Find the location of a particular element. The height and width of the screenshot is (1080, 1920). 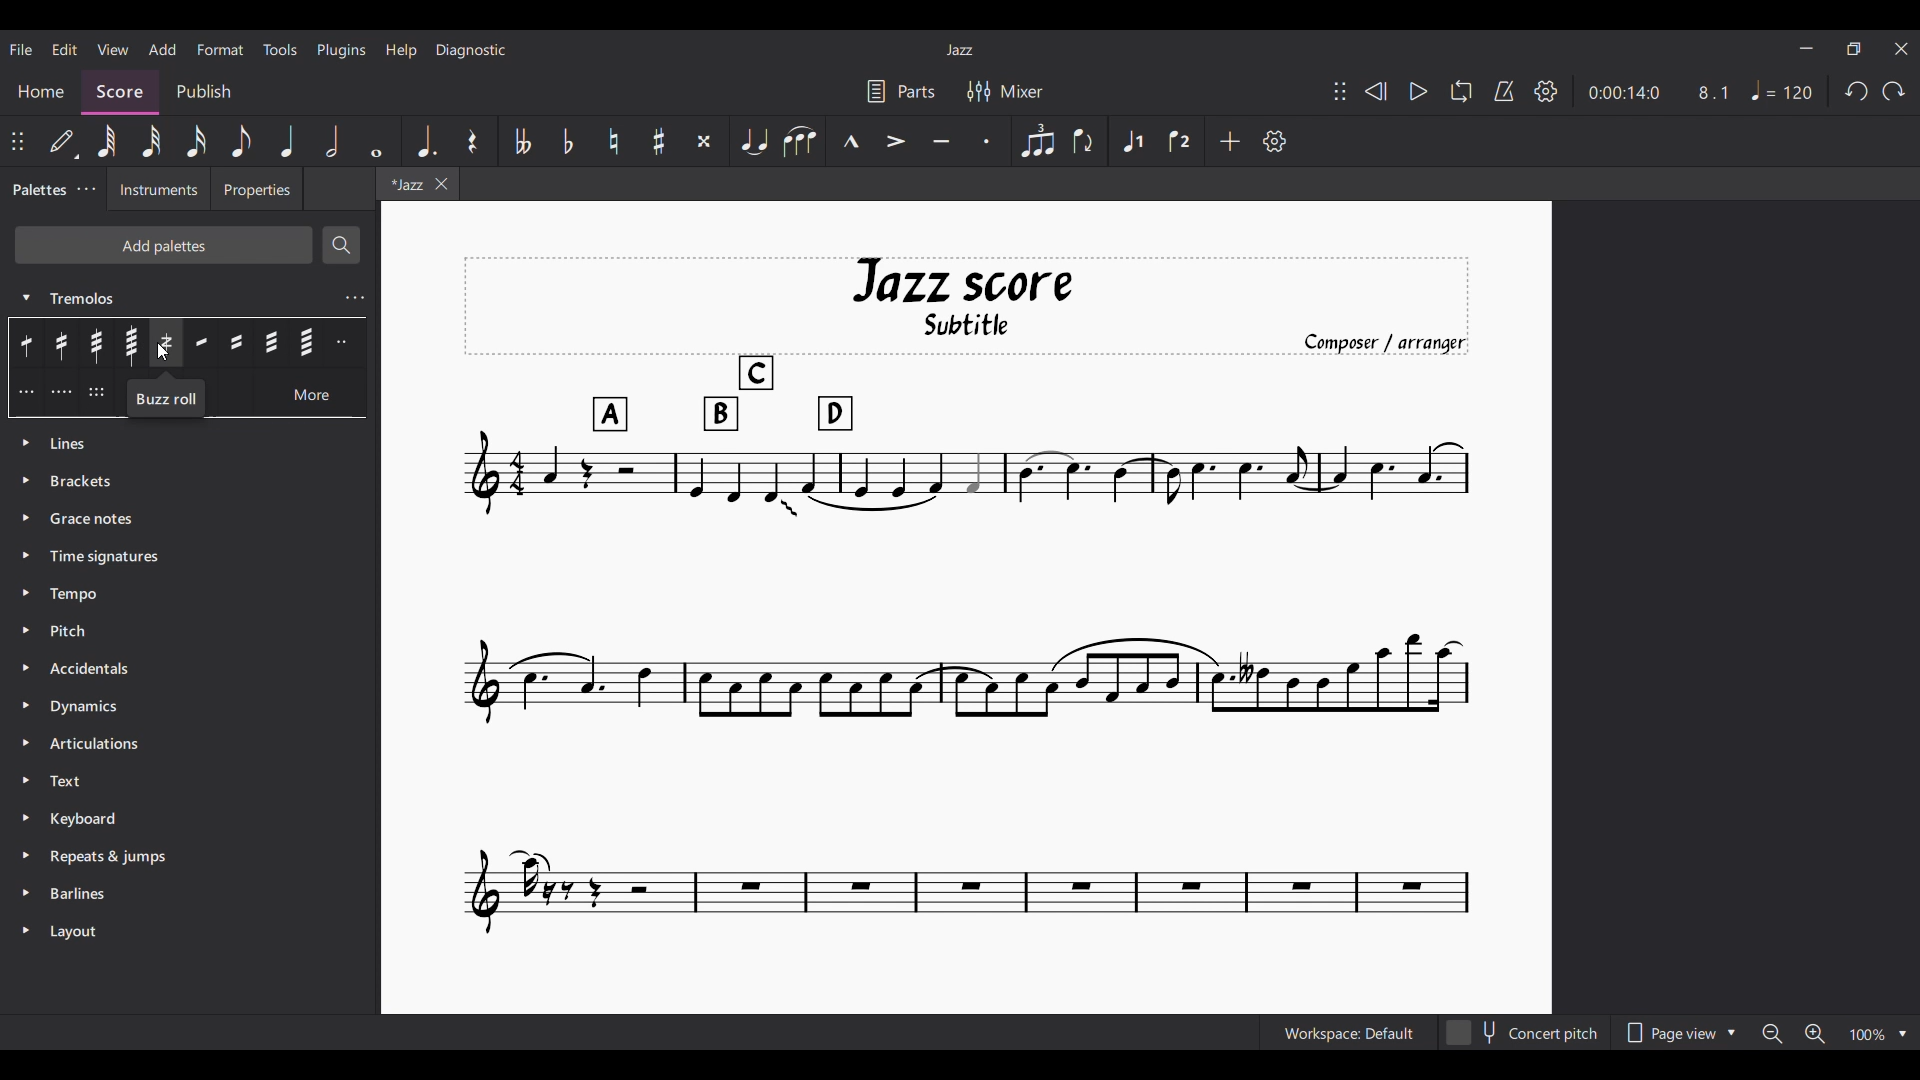

64th through stem is located at coordinates (131, 343).